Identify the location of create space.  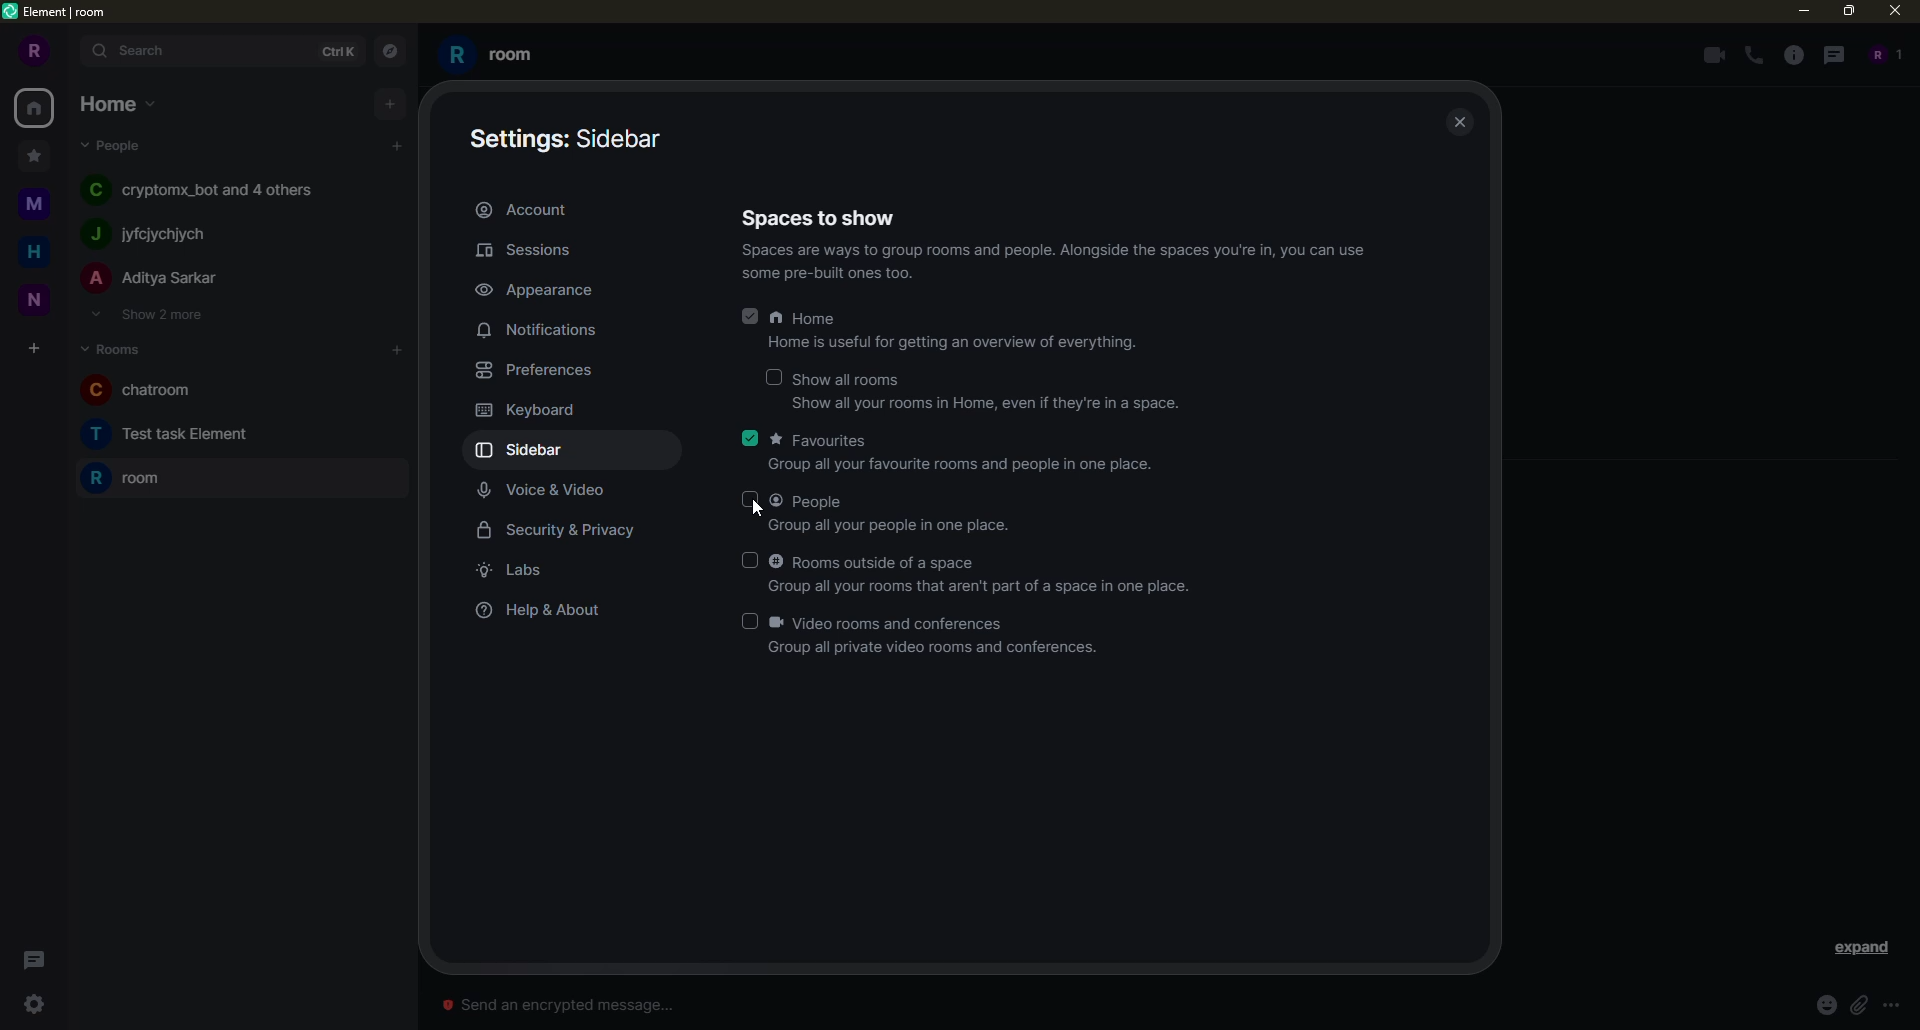
(34, 348).